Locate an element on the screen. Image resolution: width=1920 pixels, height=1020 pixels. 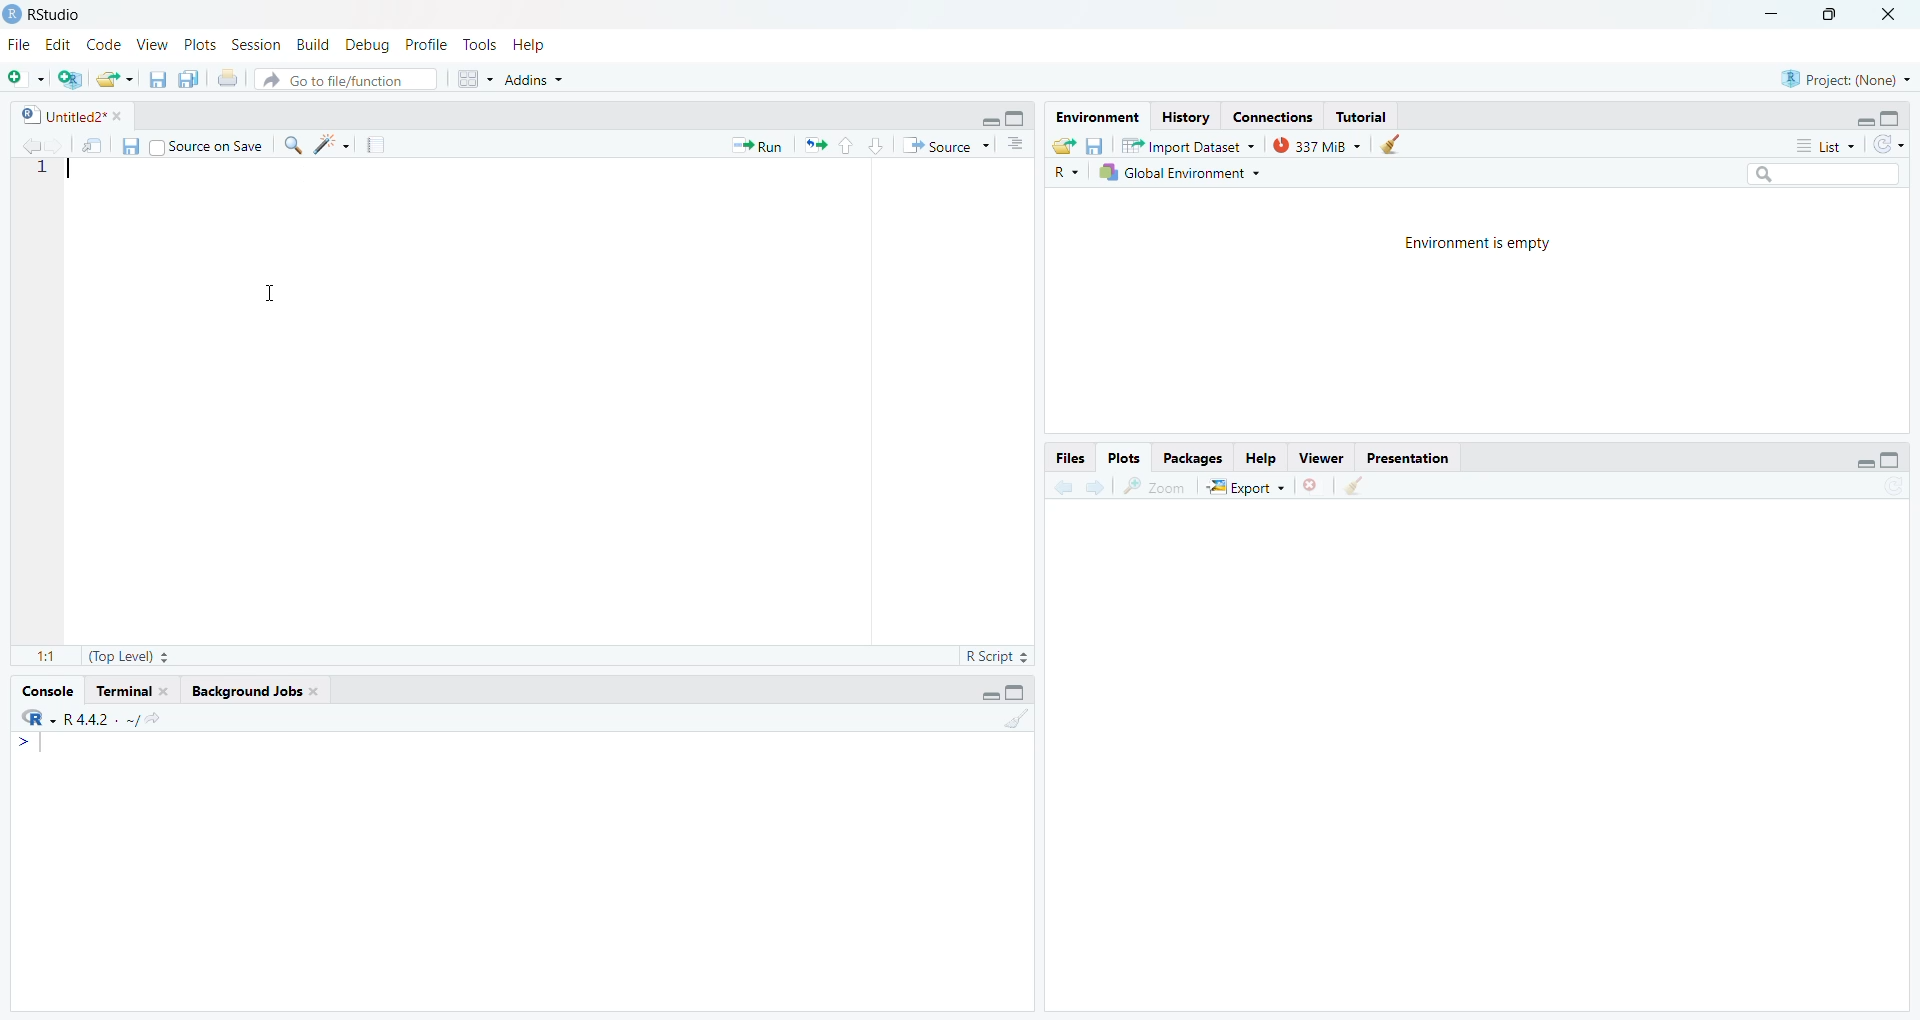
create new project is located at coordinates (74, 78).